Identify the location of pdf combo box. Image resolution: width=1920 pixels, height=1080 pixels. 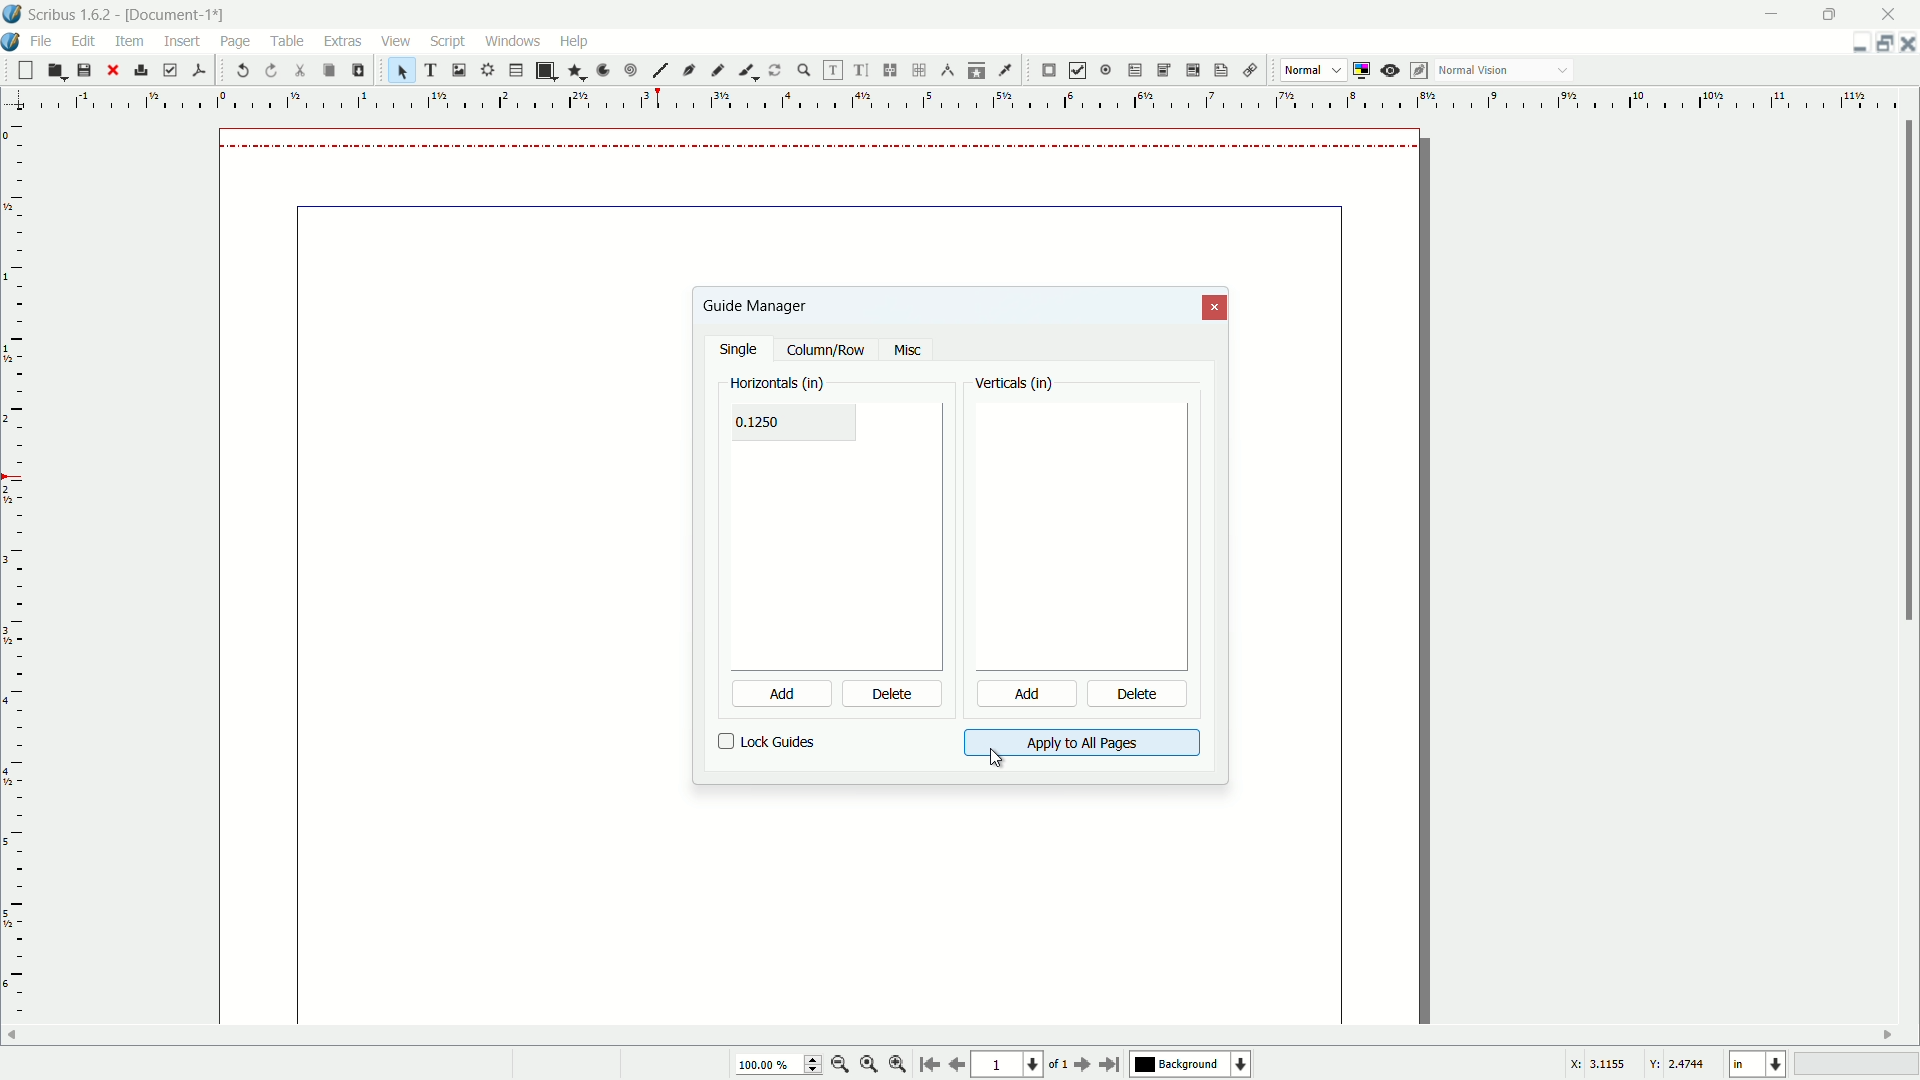
(1162, 69).